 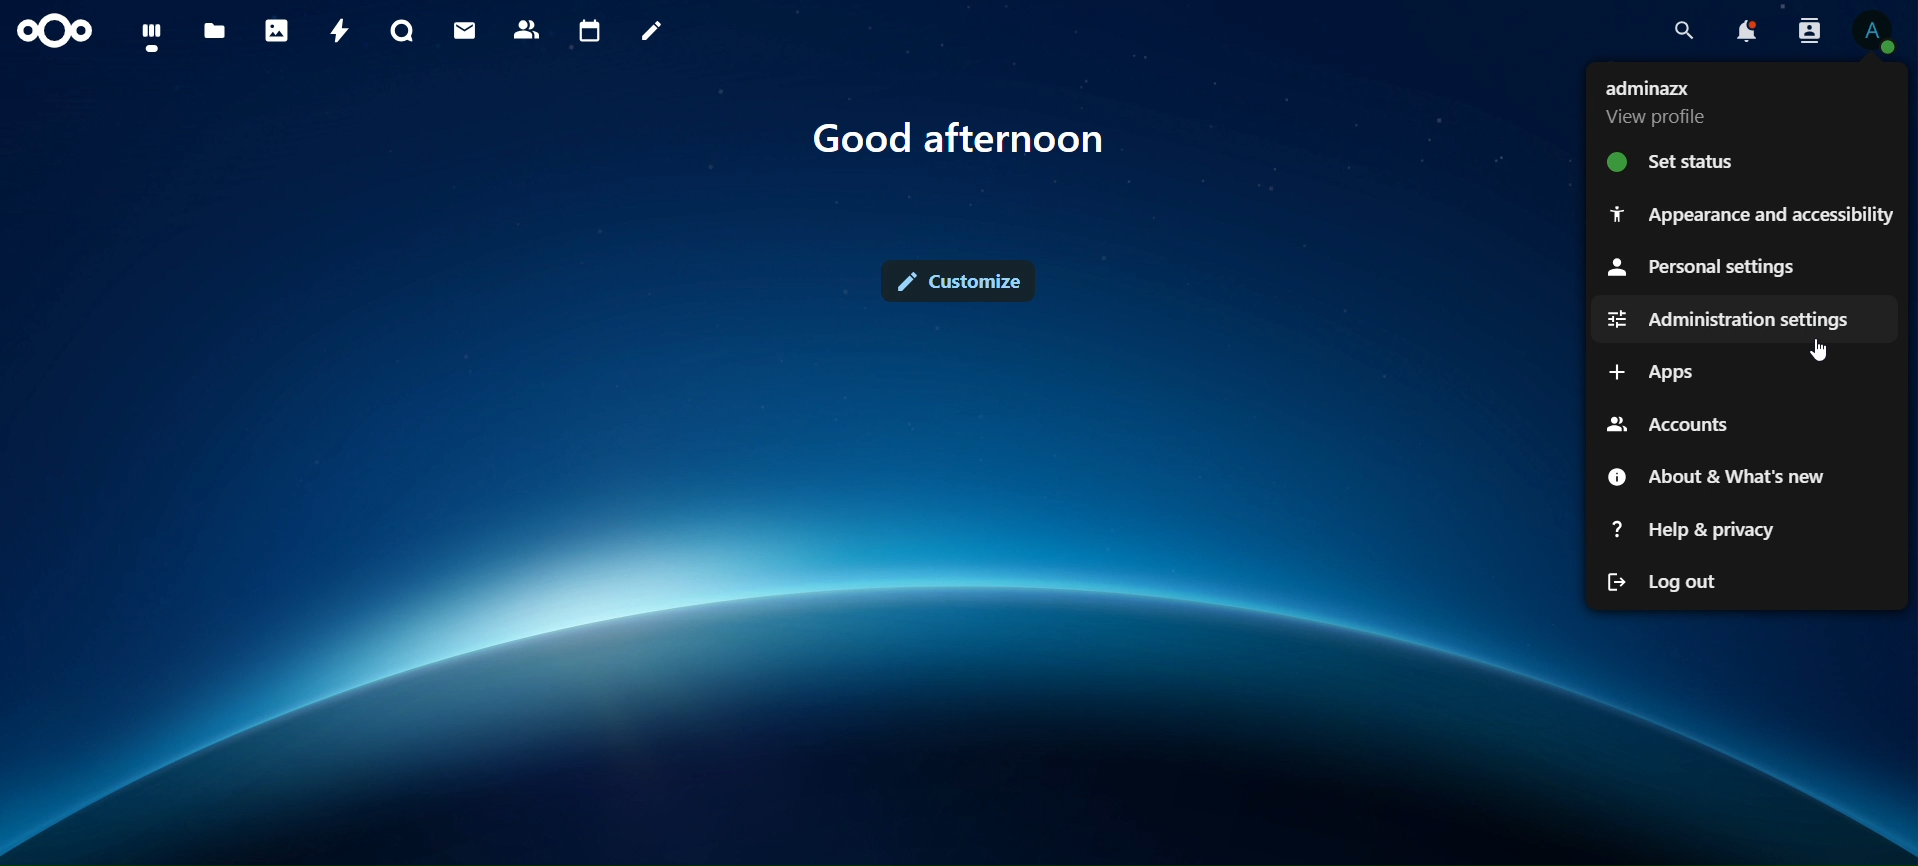 What do you see at coordinates (1748, 28) in the screenshot?
I see `notifications` at bounding box center [1748, 28].